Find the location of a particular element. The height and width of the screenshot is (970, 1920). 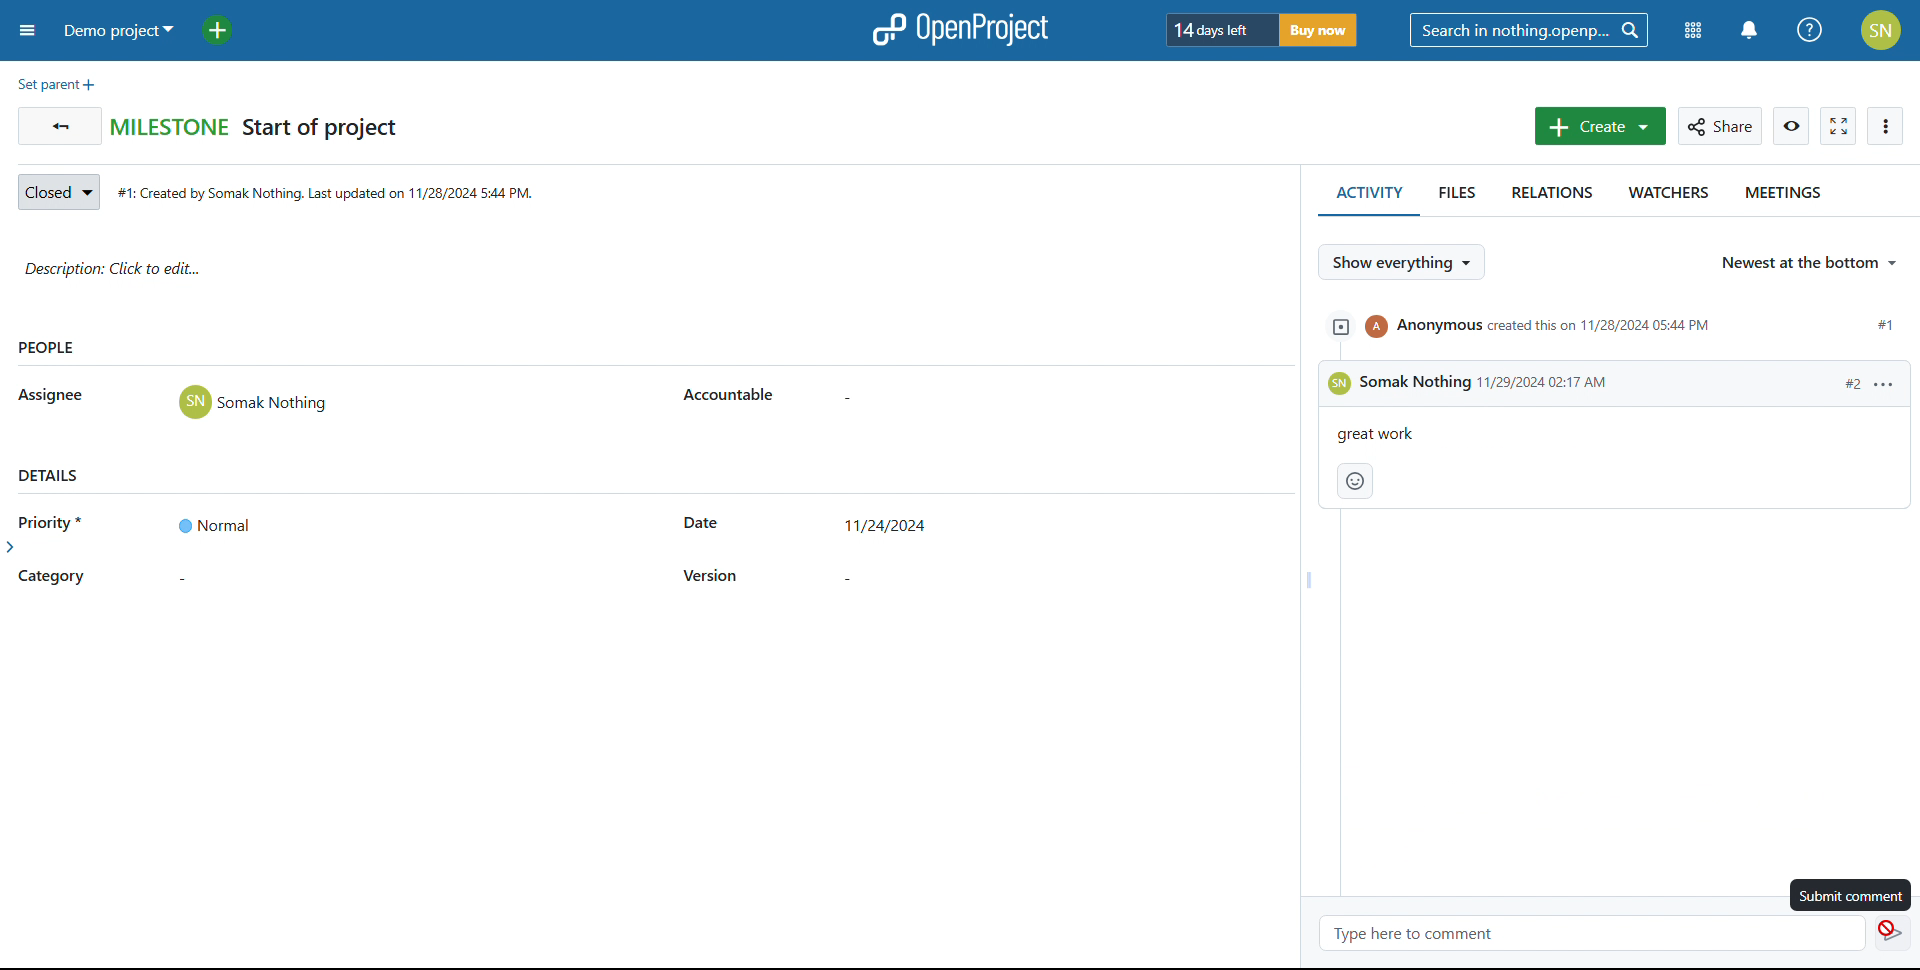

set priority is located at coordinates (212, 524).